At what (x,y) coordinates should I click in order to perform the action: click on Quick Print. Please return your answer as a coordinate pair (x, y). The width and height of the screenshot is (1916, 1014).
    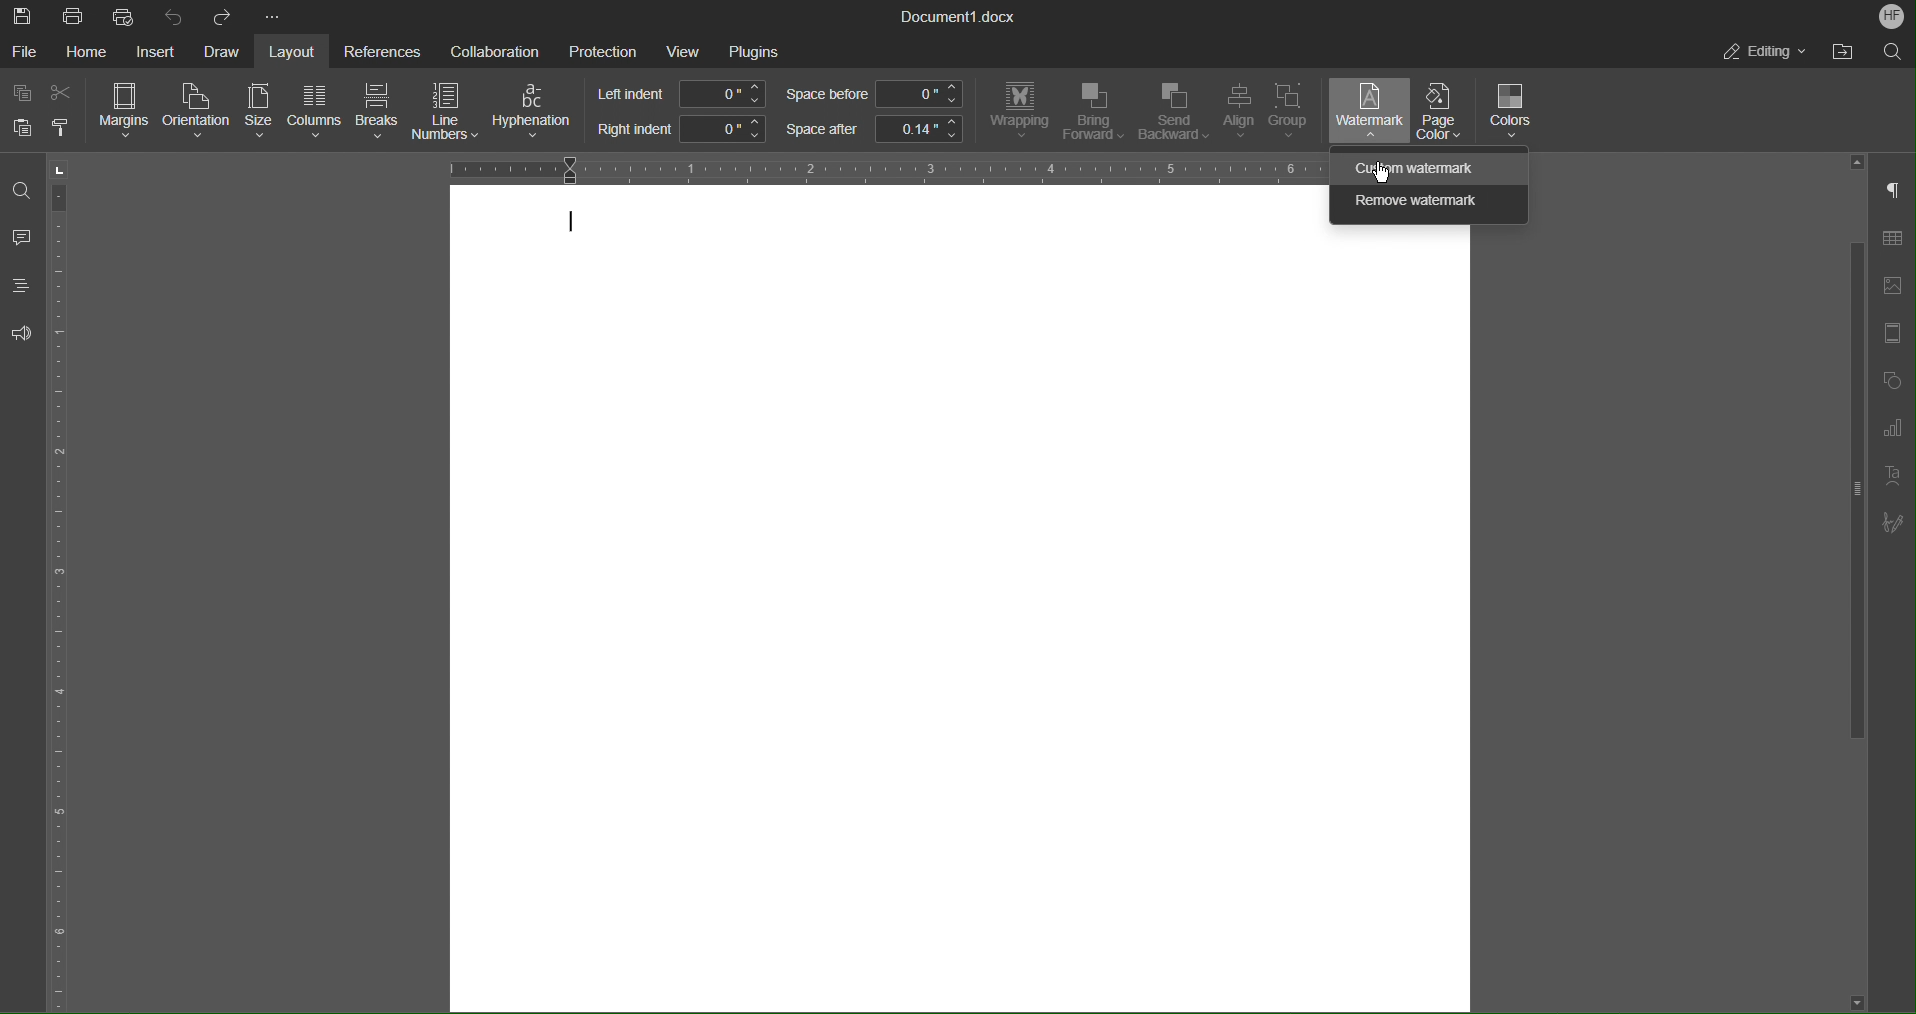
    Looking at the image, I should click on (125, 16).